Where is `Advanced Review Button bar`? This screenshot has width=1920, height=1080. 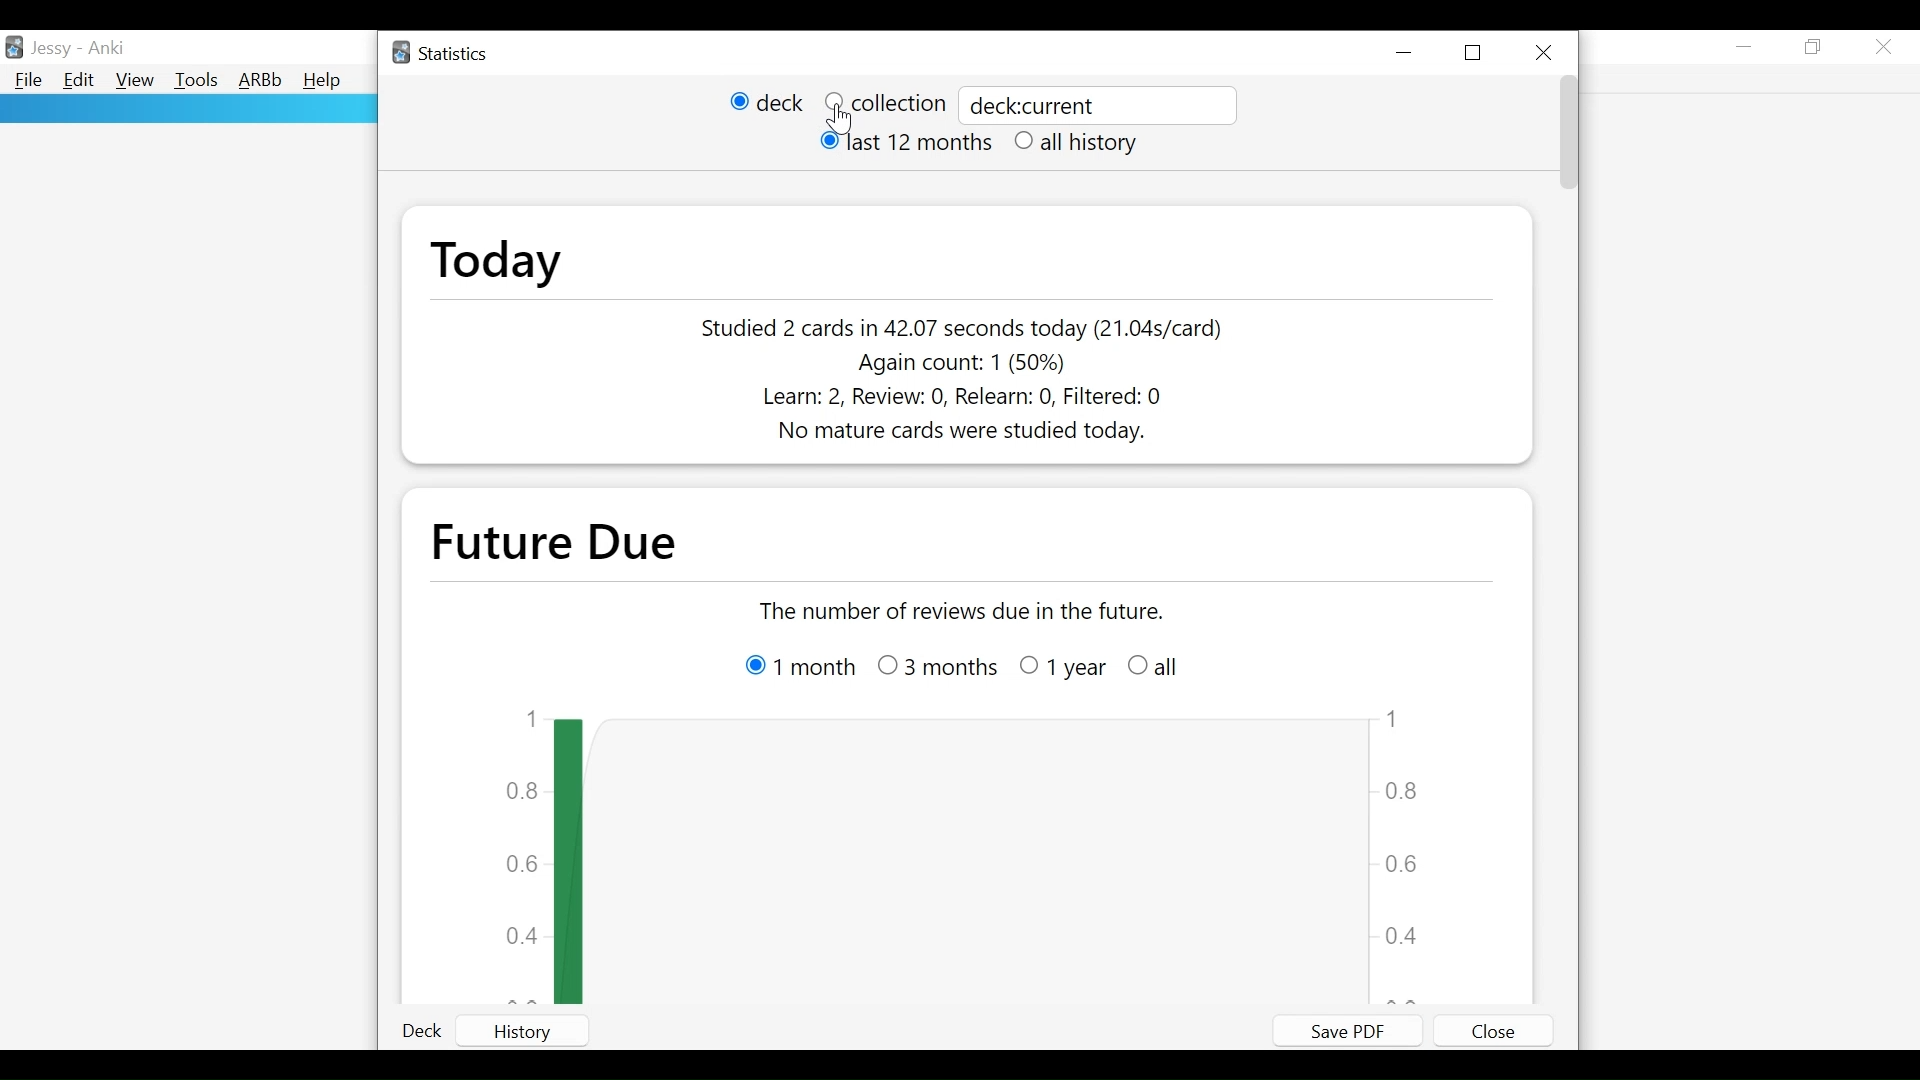 Advanced Review Button bar is located at coordinates (260, 81).